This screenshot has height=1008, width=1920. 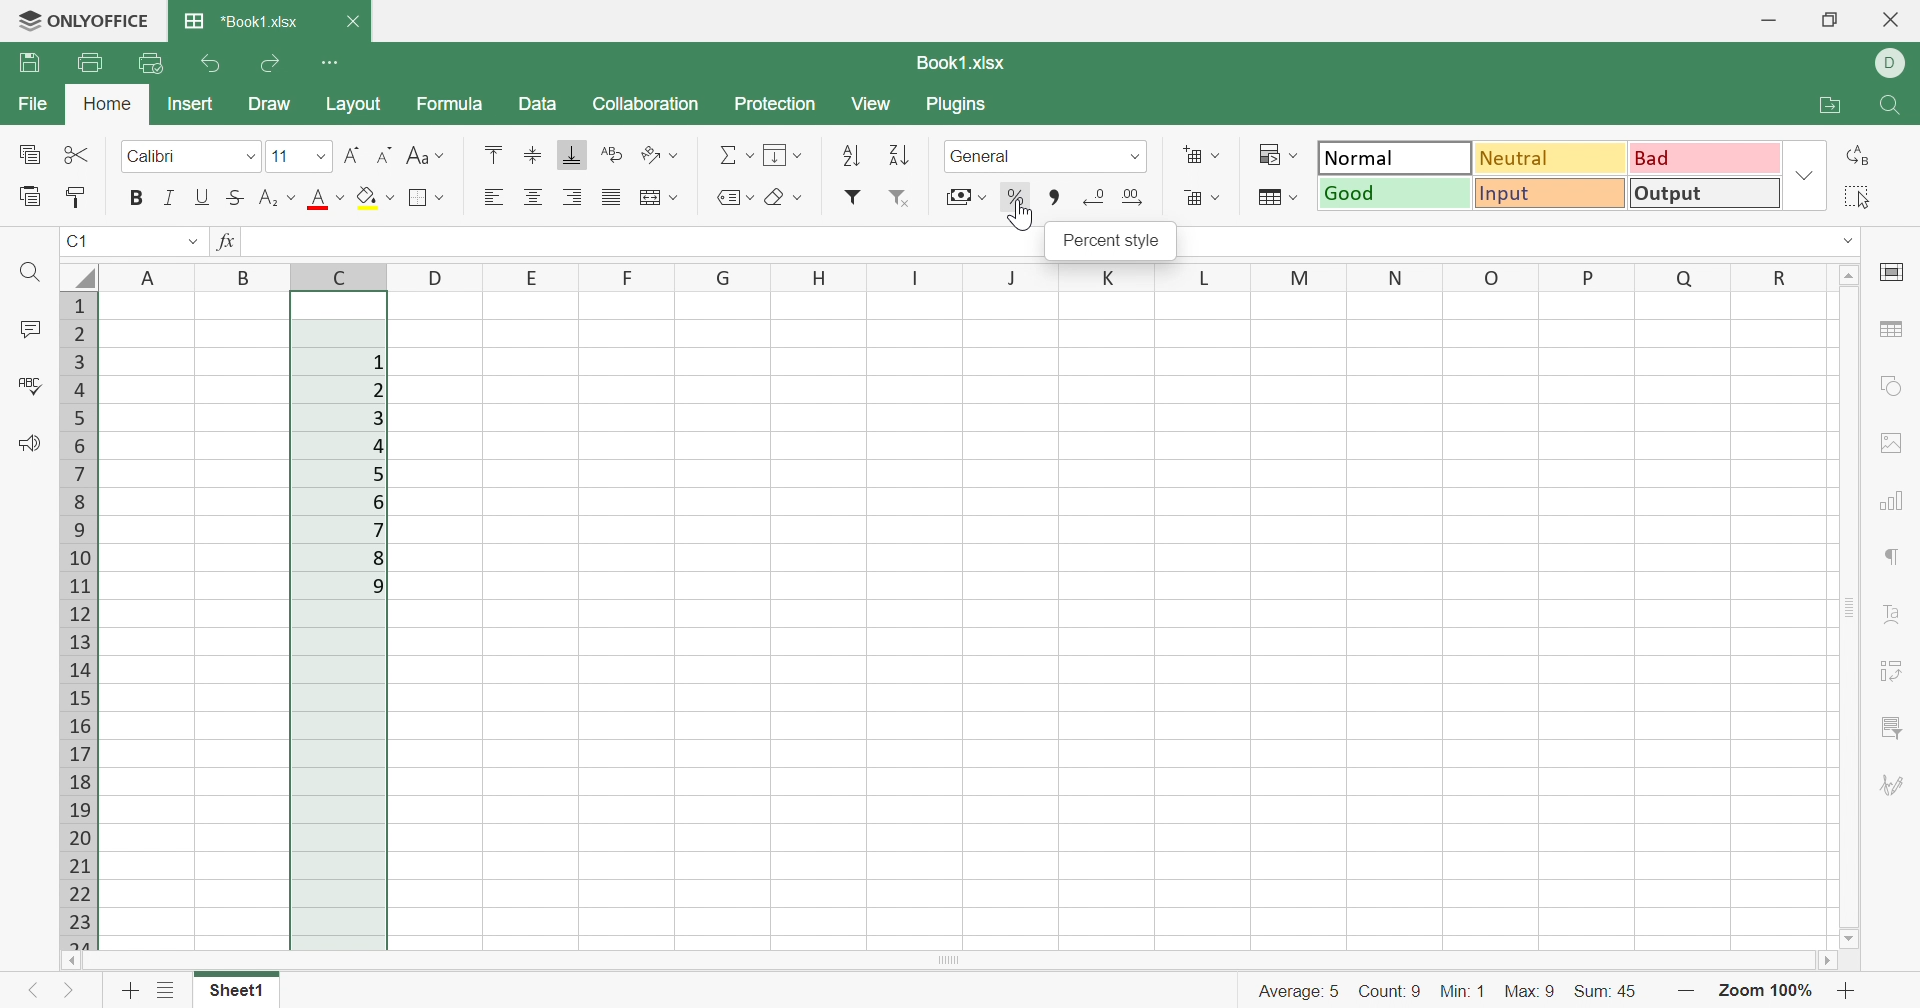 What do you see at coordinates (355, 156) in the screenshot?
I see `Increment font size` at bounding box center [355, 156].